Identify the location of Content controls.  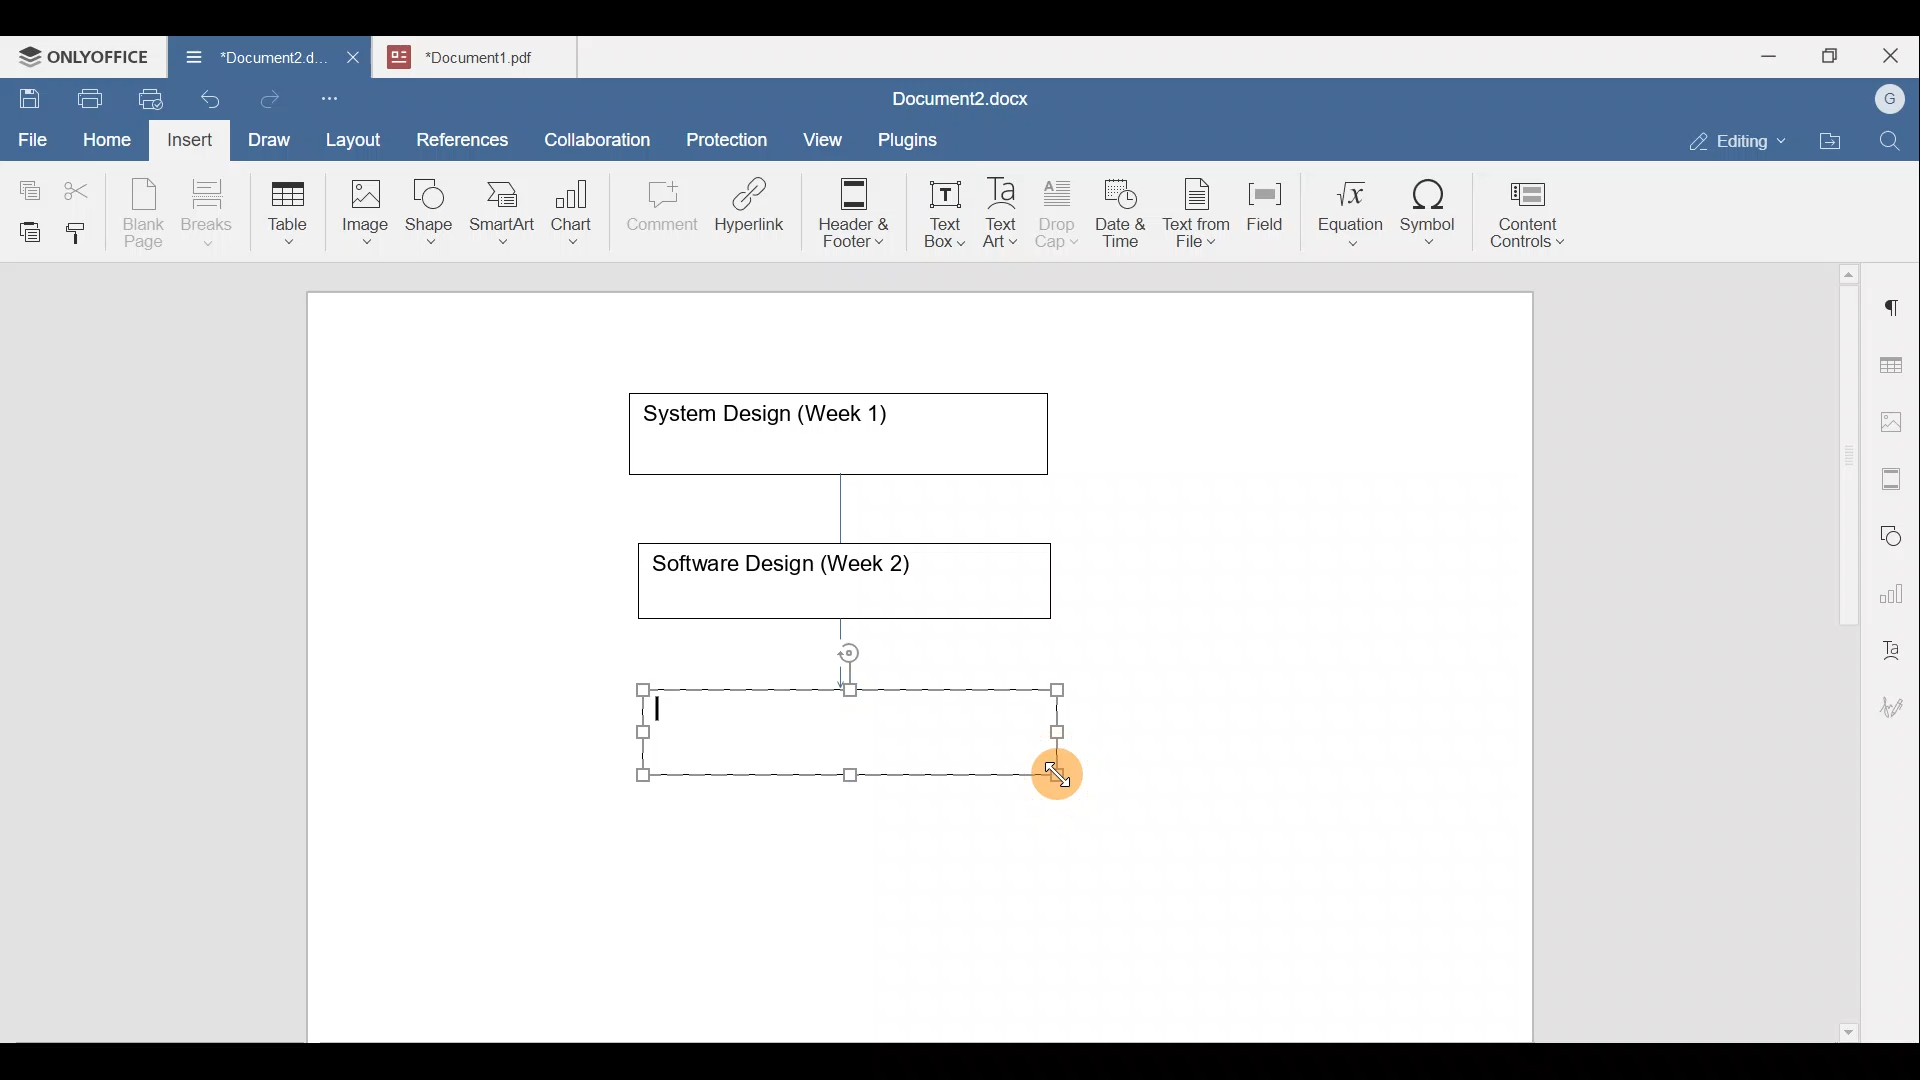
(1531, 221).